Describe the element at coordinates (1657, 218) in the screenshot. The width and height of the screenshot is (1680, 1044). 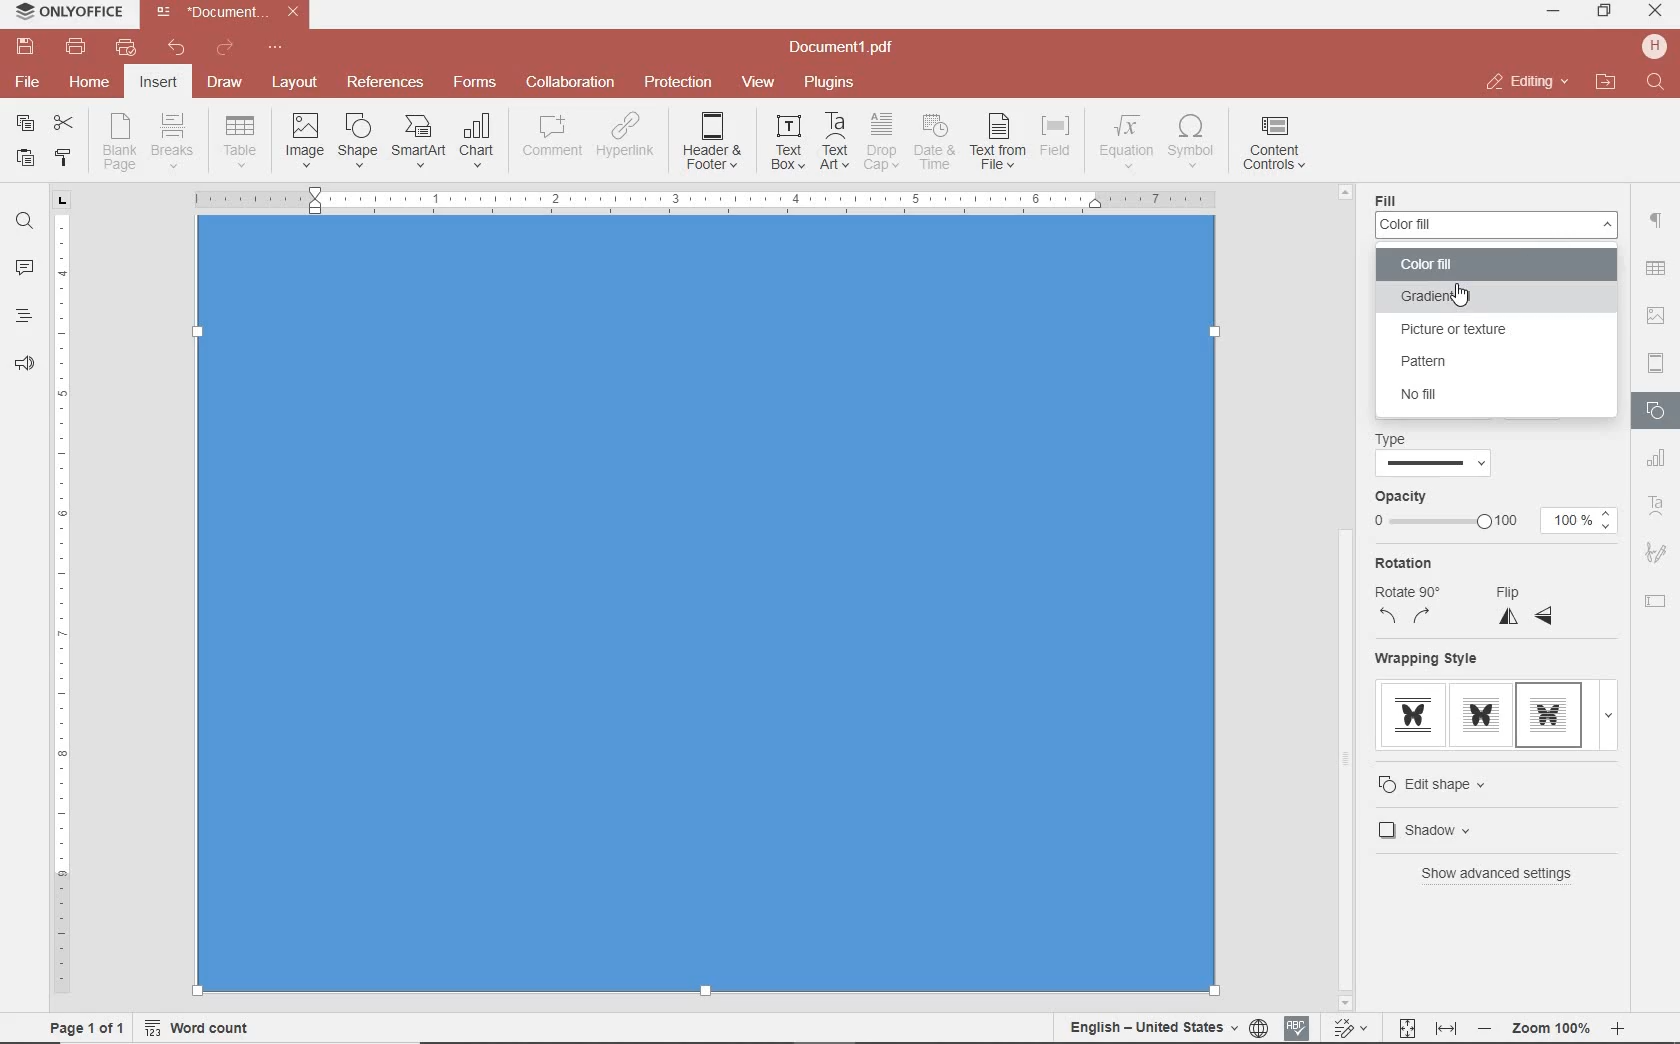
I see `paragraph setting` at that location.